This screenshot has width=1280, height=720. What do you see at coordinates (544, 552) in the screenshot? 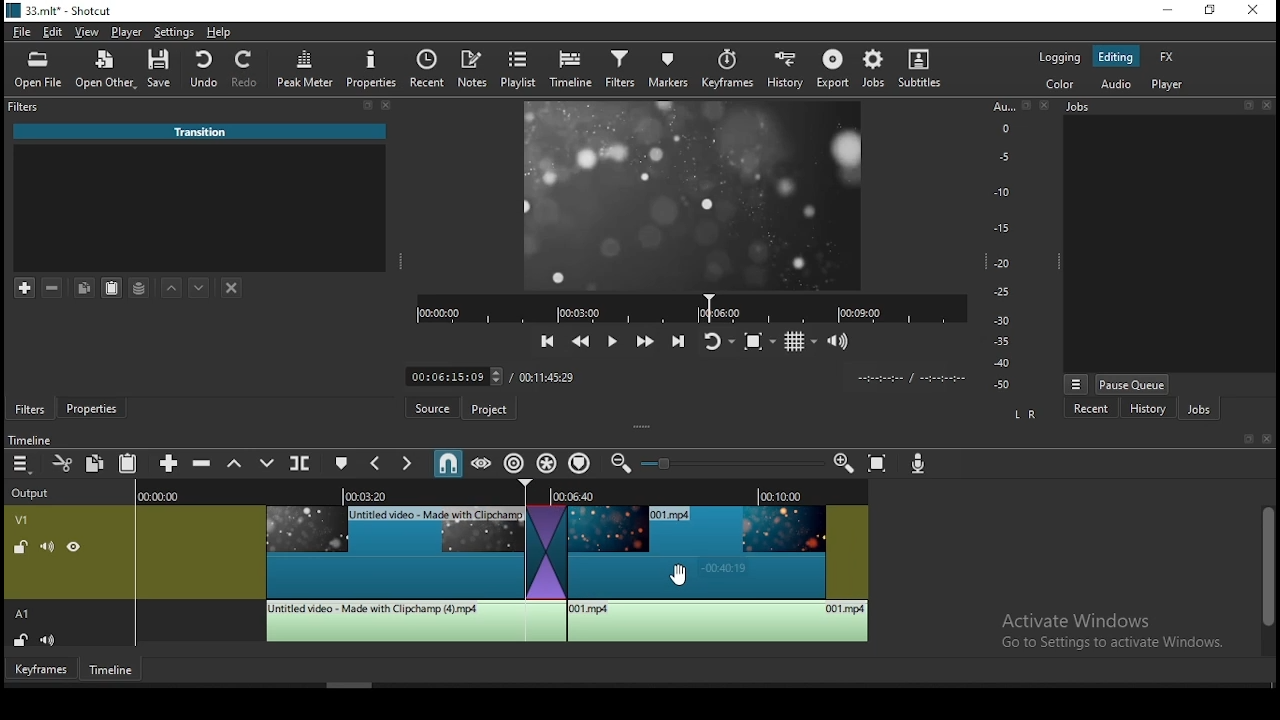
I see `crossfade` at bounding box center [544, 552].